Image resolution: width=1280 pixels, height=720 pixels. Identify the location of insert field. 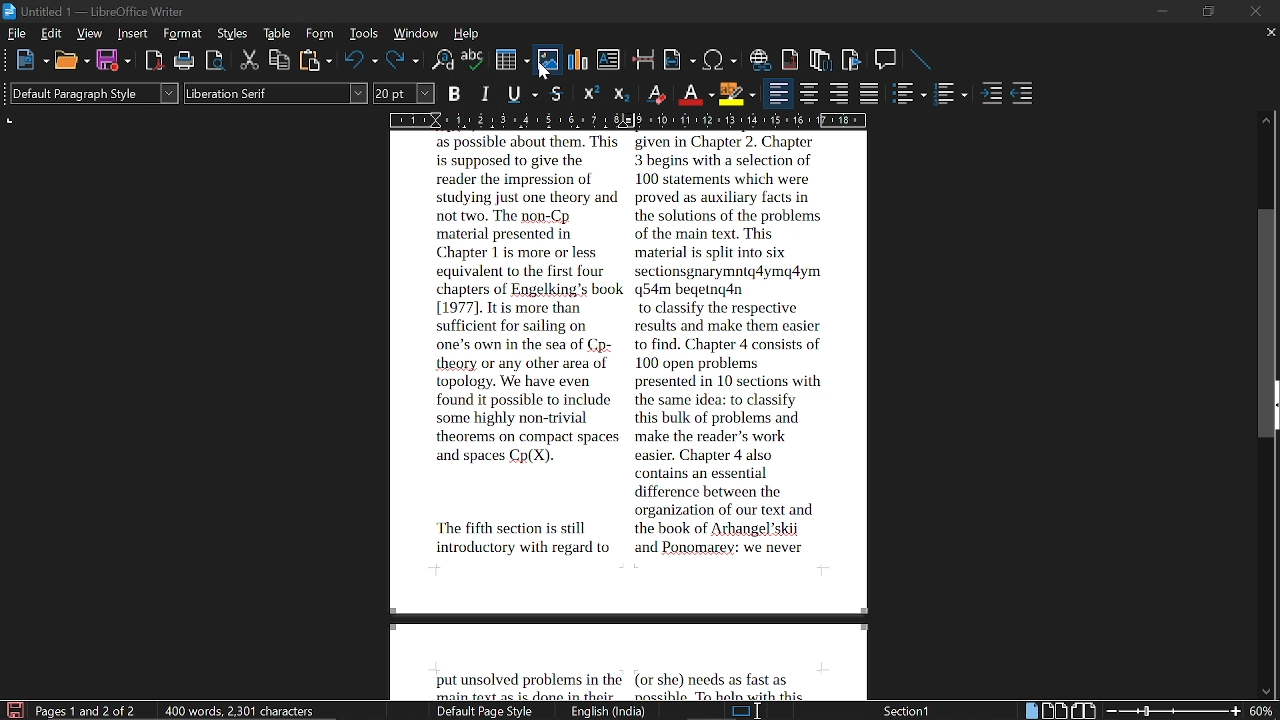
(680, 59).